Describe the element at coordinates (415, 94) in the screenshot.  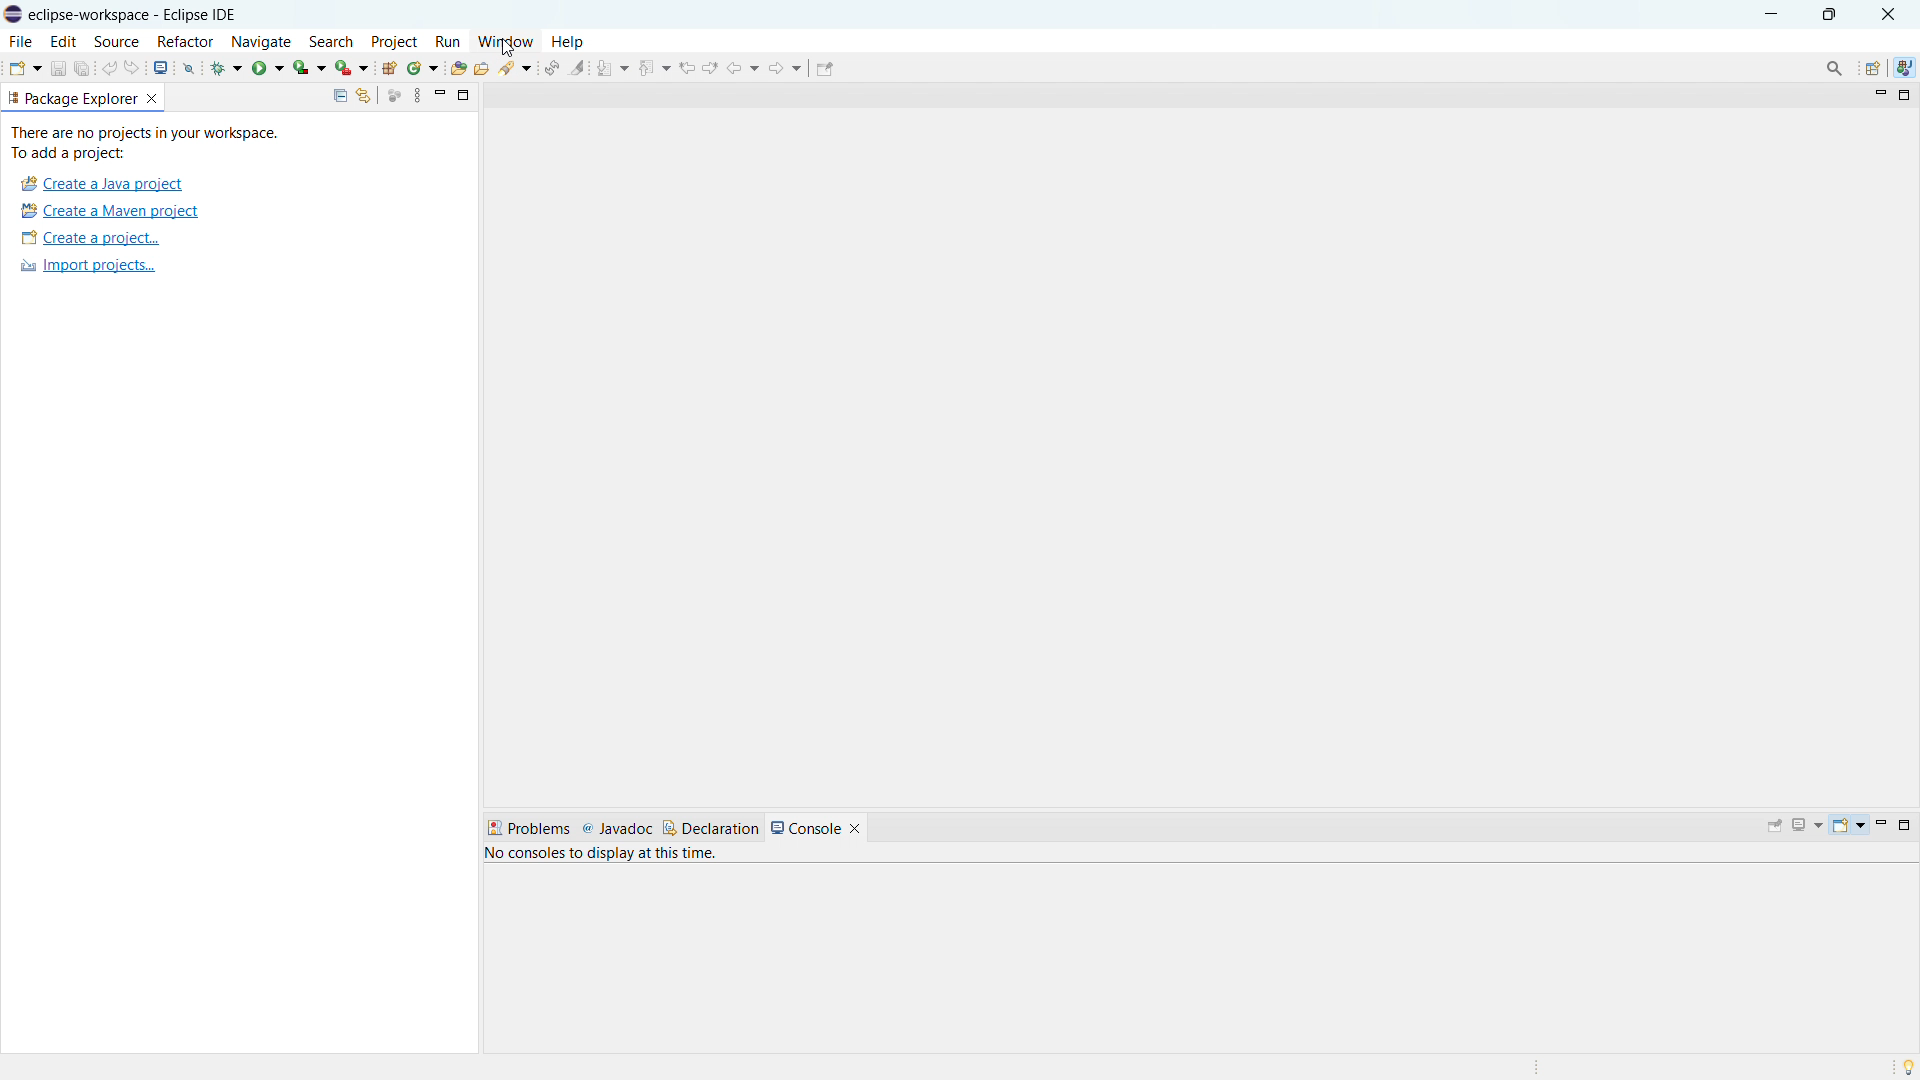
I see `view menu` at that location.